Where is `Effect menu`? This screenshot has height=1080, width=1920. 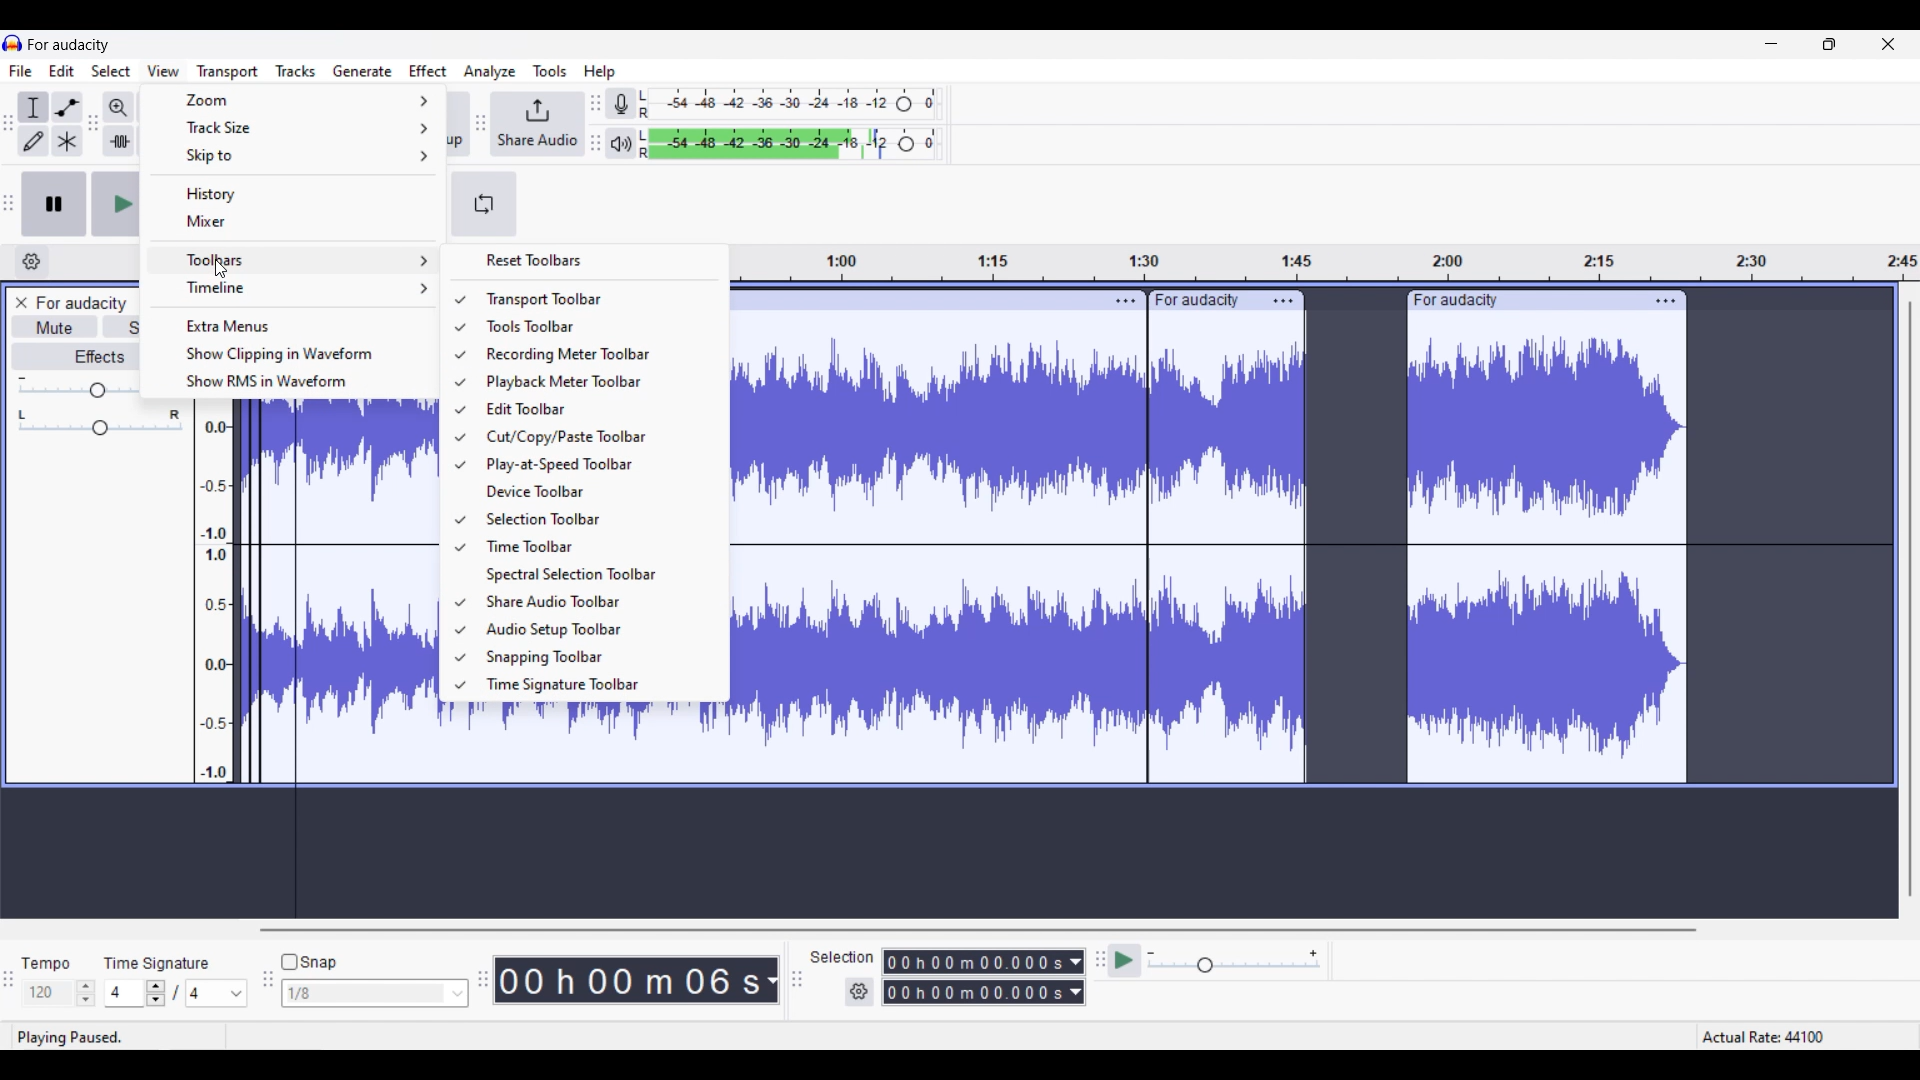
Effect menu is located at coordinates (428, 70).